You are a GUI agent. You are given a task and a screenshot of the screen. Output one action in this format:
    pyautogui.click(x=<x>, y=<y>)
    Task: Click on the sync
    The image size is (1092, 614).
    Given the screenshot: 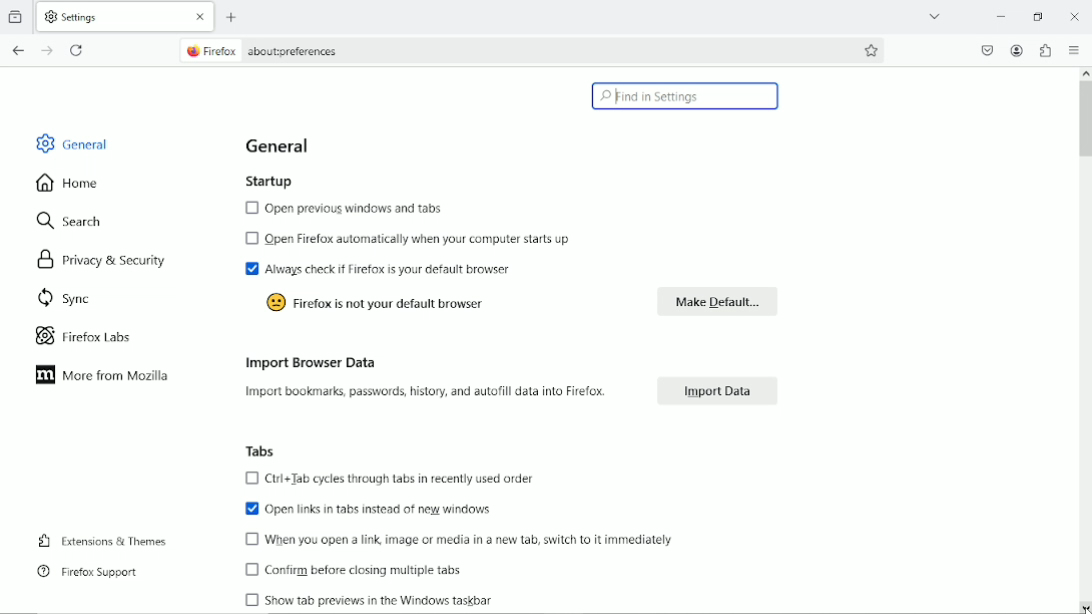 What is the action you would take?
    pyautogui.click(x=67, y=299)
    